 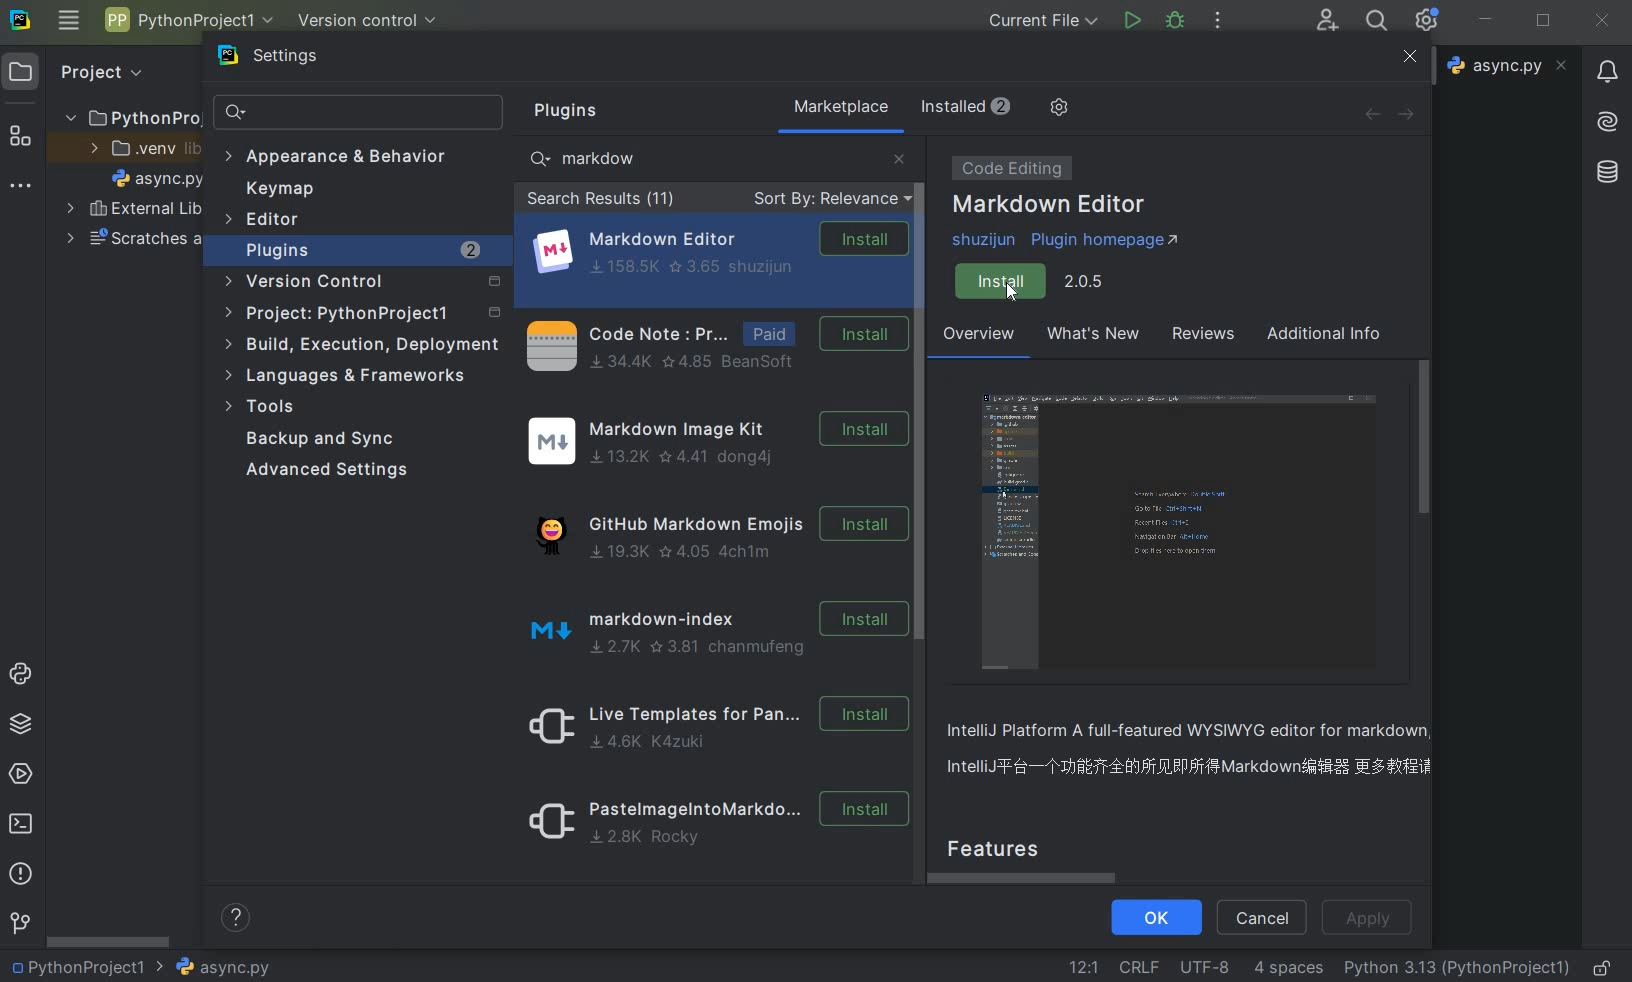 What do you see at coordinates (1051, 206) in the screenshot?
I see `Markdown Editor` at bounding box center [1051, 206].